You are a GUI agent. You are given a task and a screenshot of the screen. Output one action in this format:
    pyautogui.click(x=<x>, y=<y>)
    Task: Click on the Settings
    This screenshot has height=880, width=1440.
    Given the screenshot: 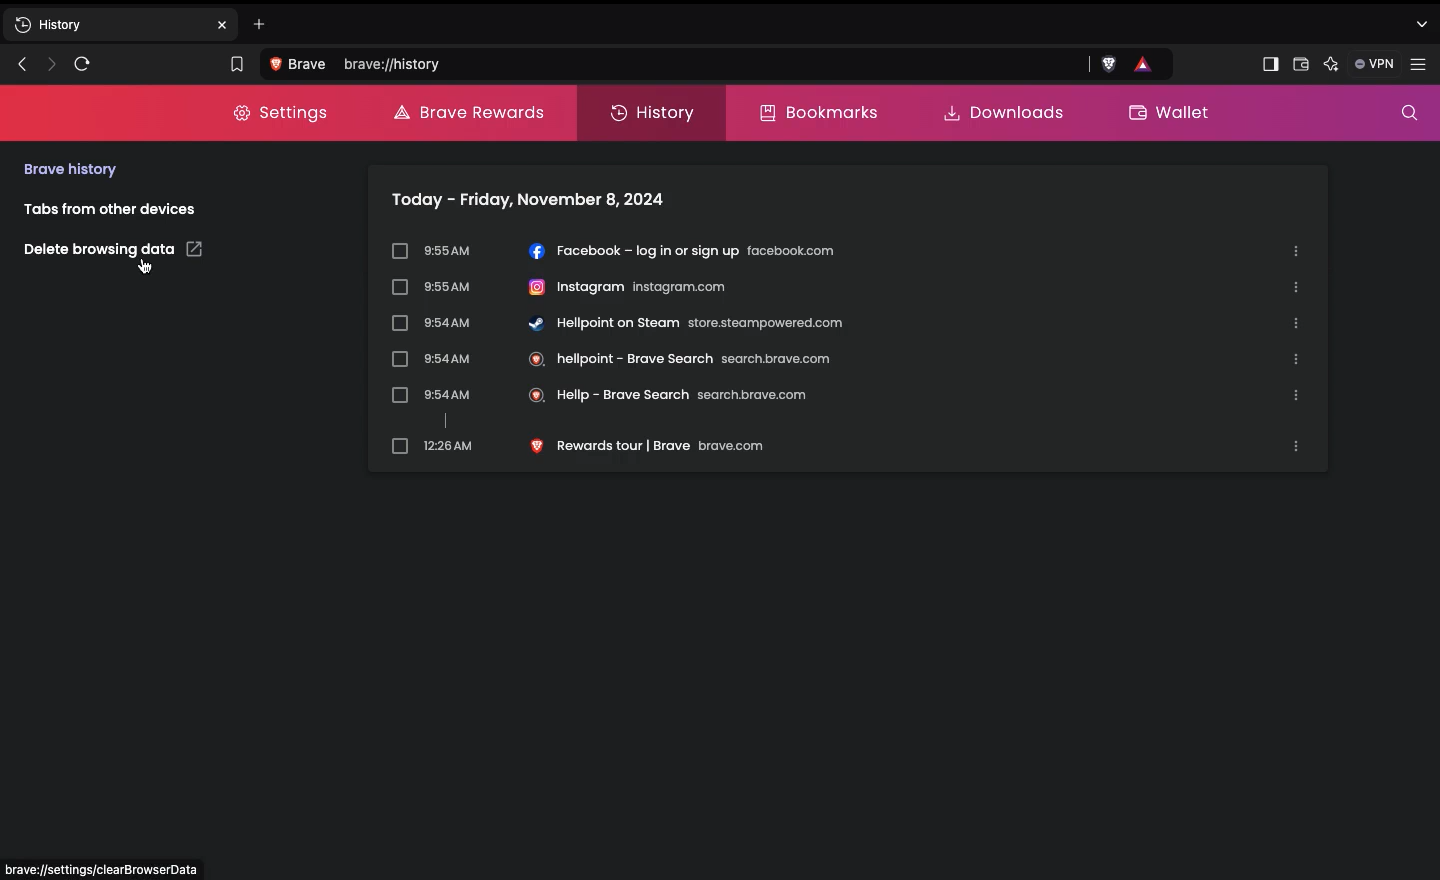 What is the action you would take?
    pyautogui.click(x=282, y=113)
    